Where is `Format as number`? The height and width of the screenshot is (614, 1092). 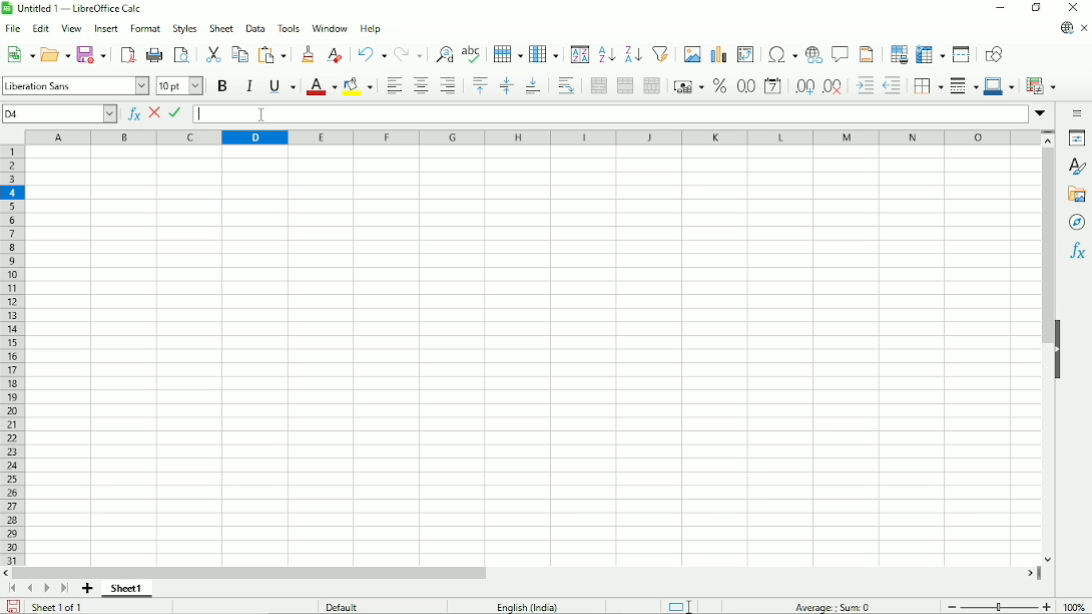 Format as number is located at coordinates (746, 86).